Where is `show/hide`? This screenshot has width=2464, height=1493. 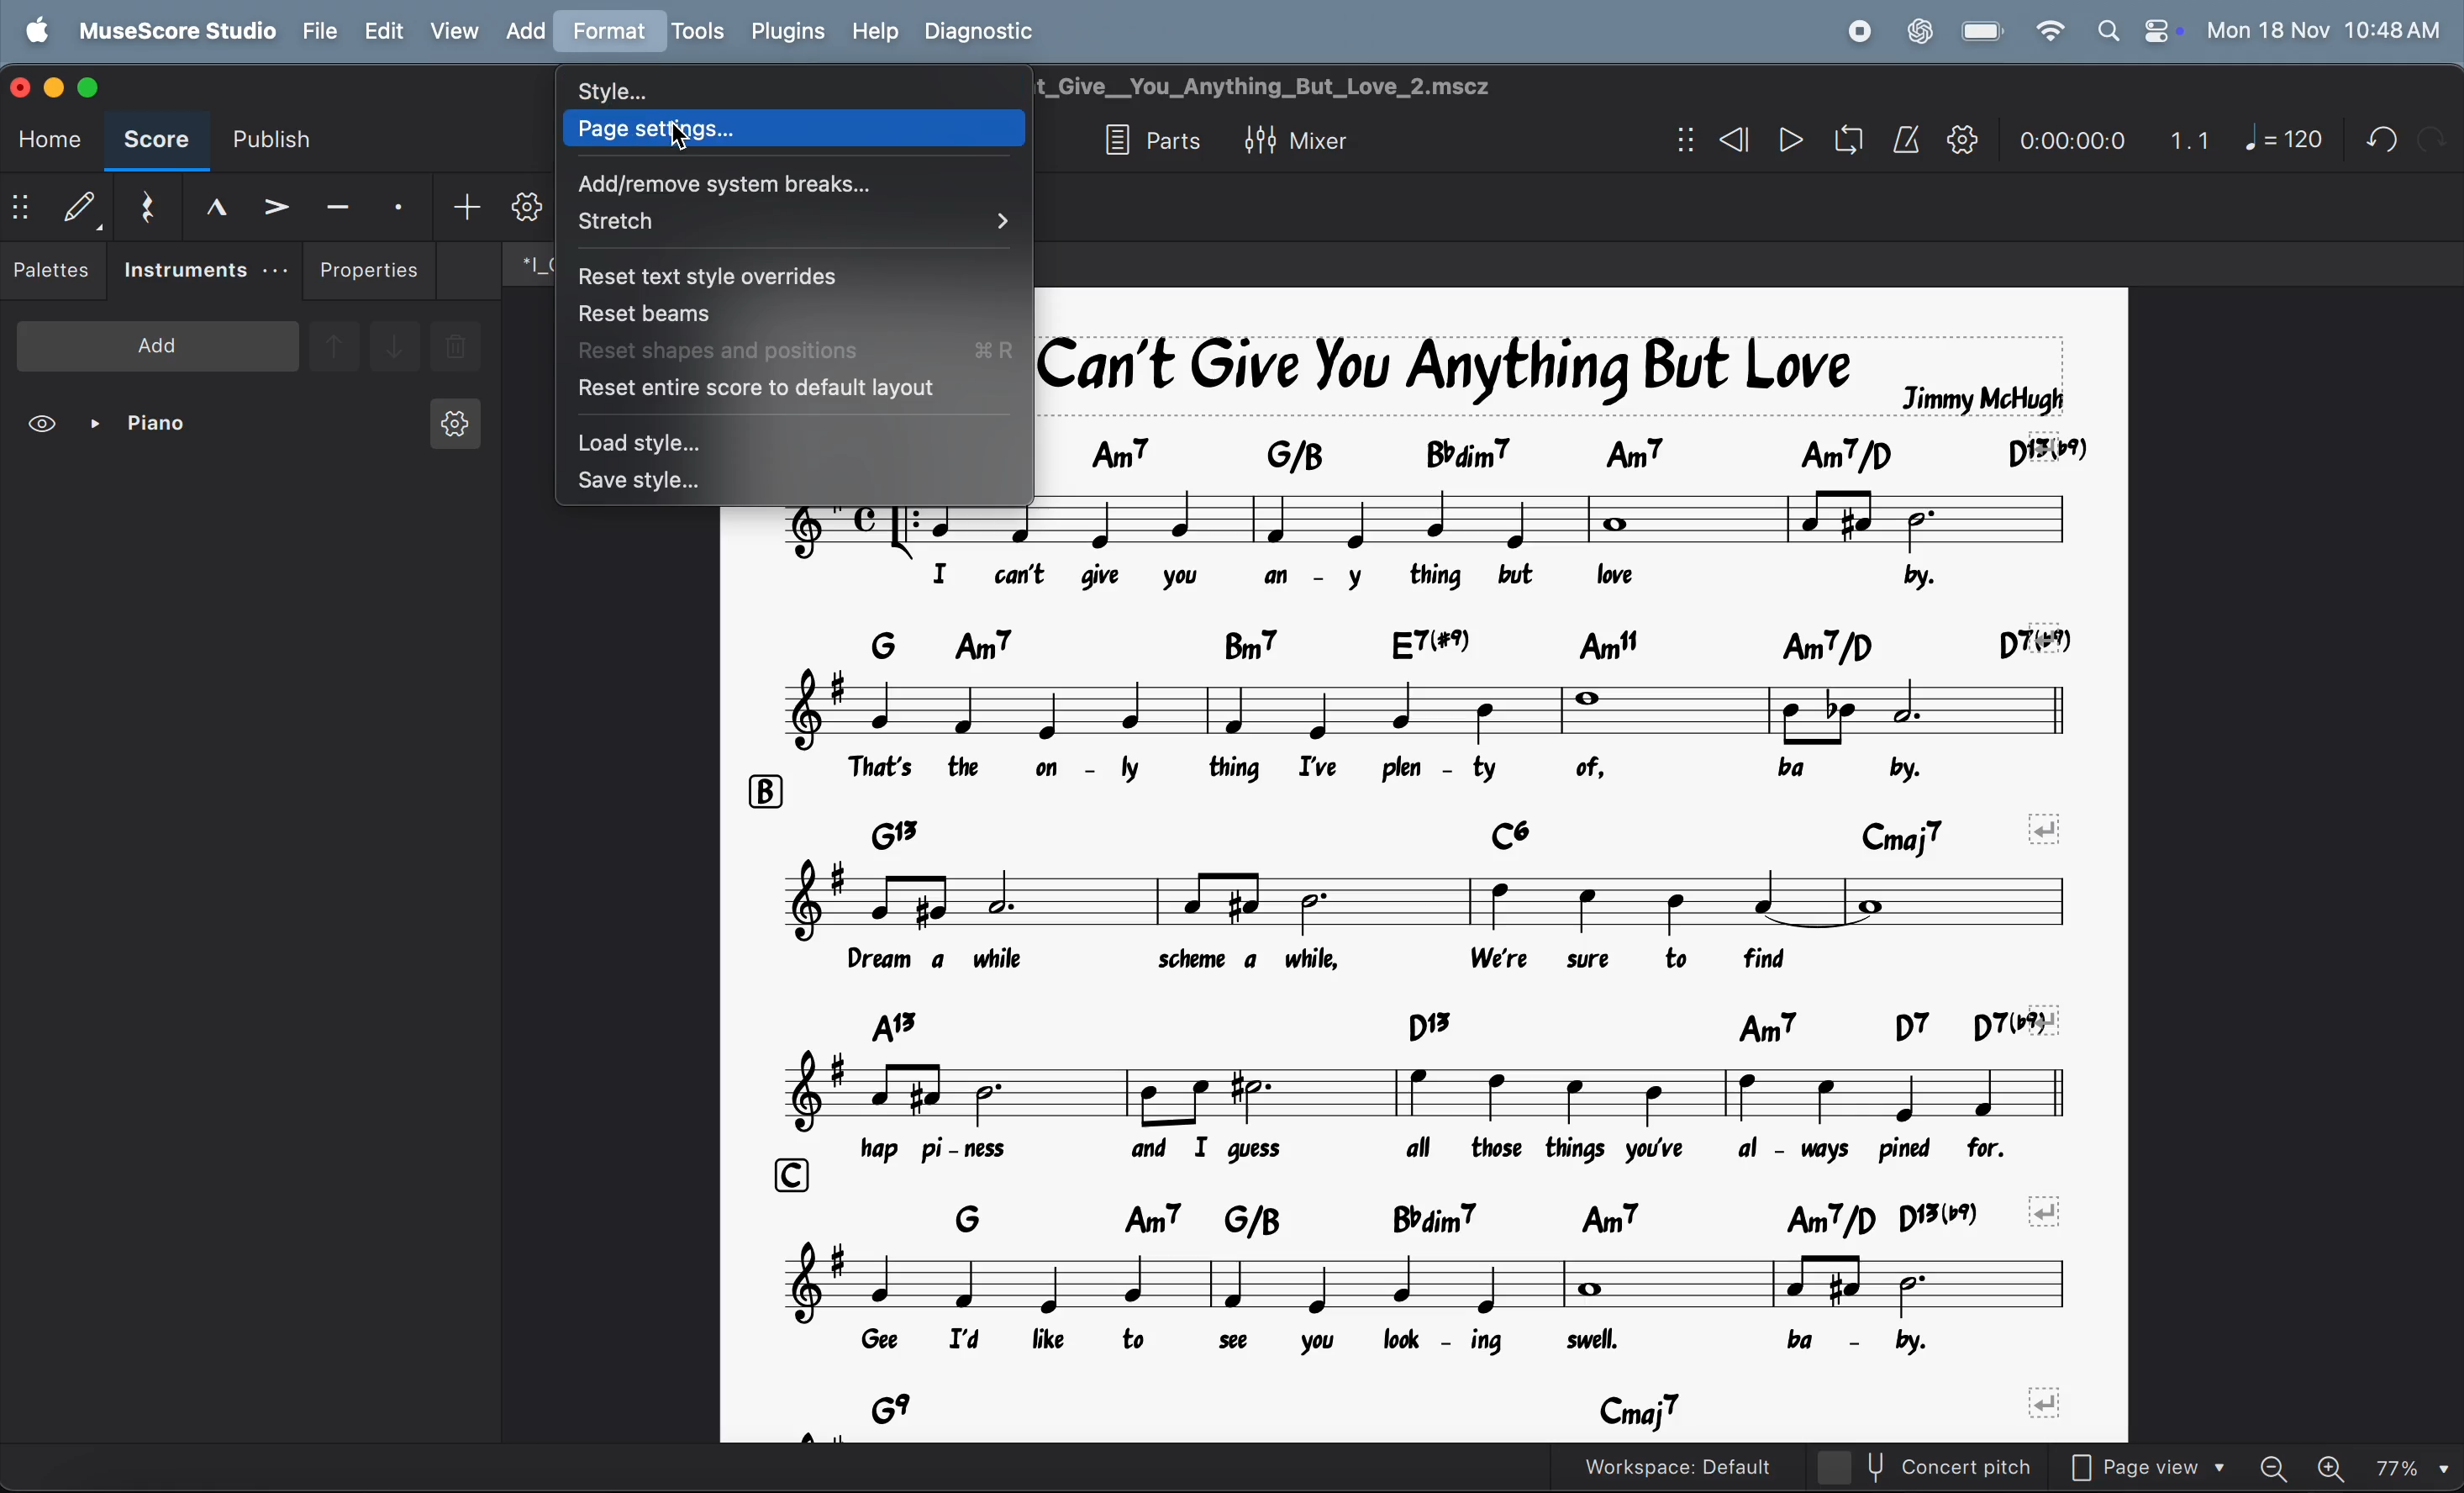 show/hide is located at coordinates (21, 210).